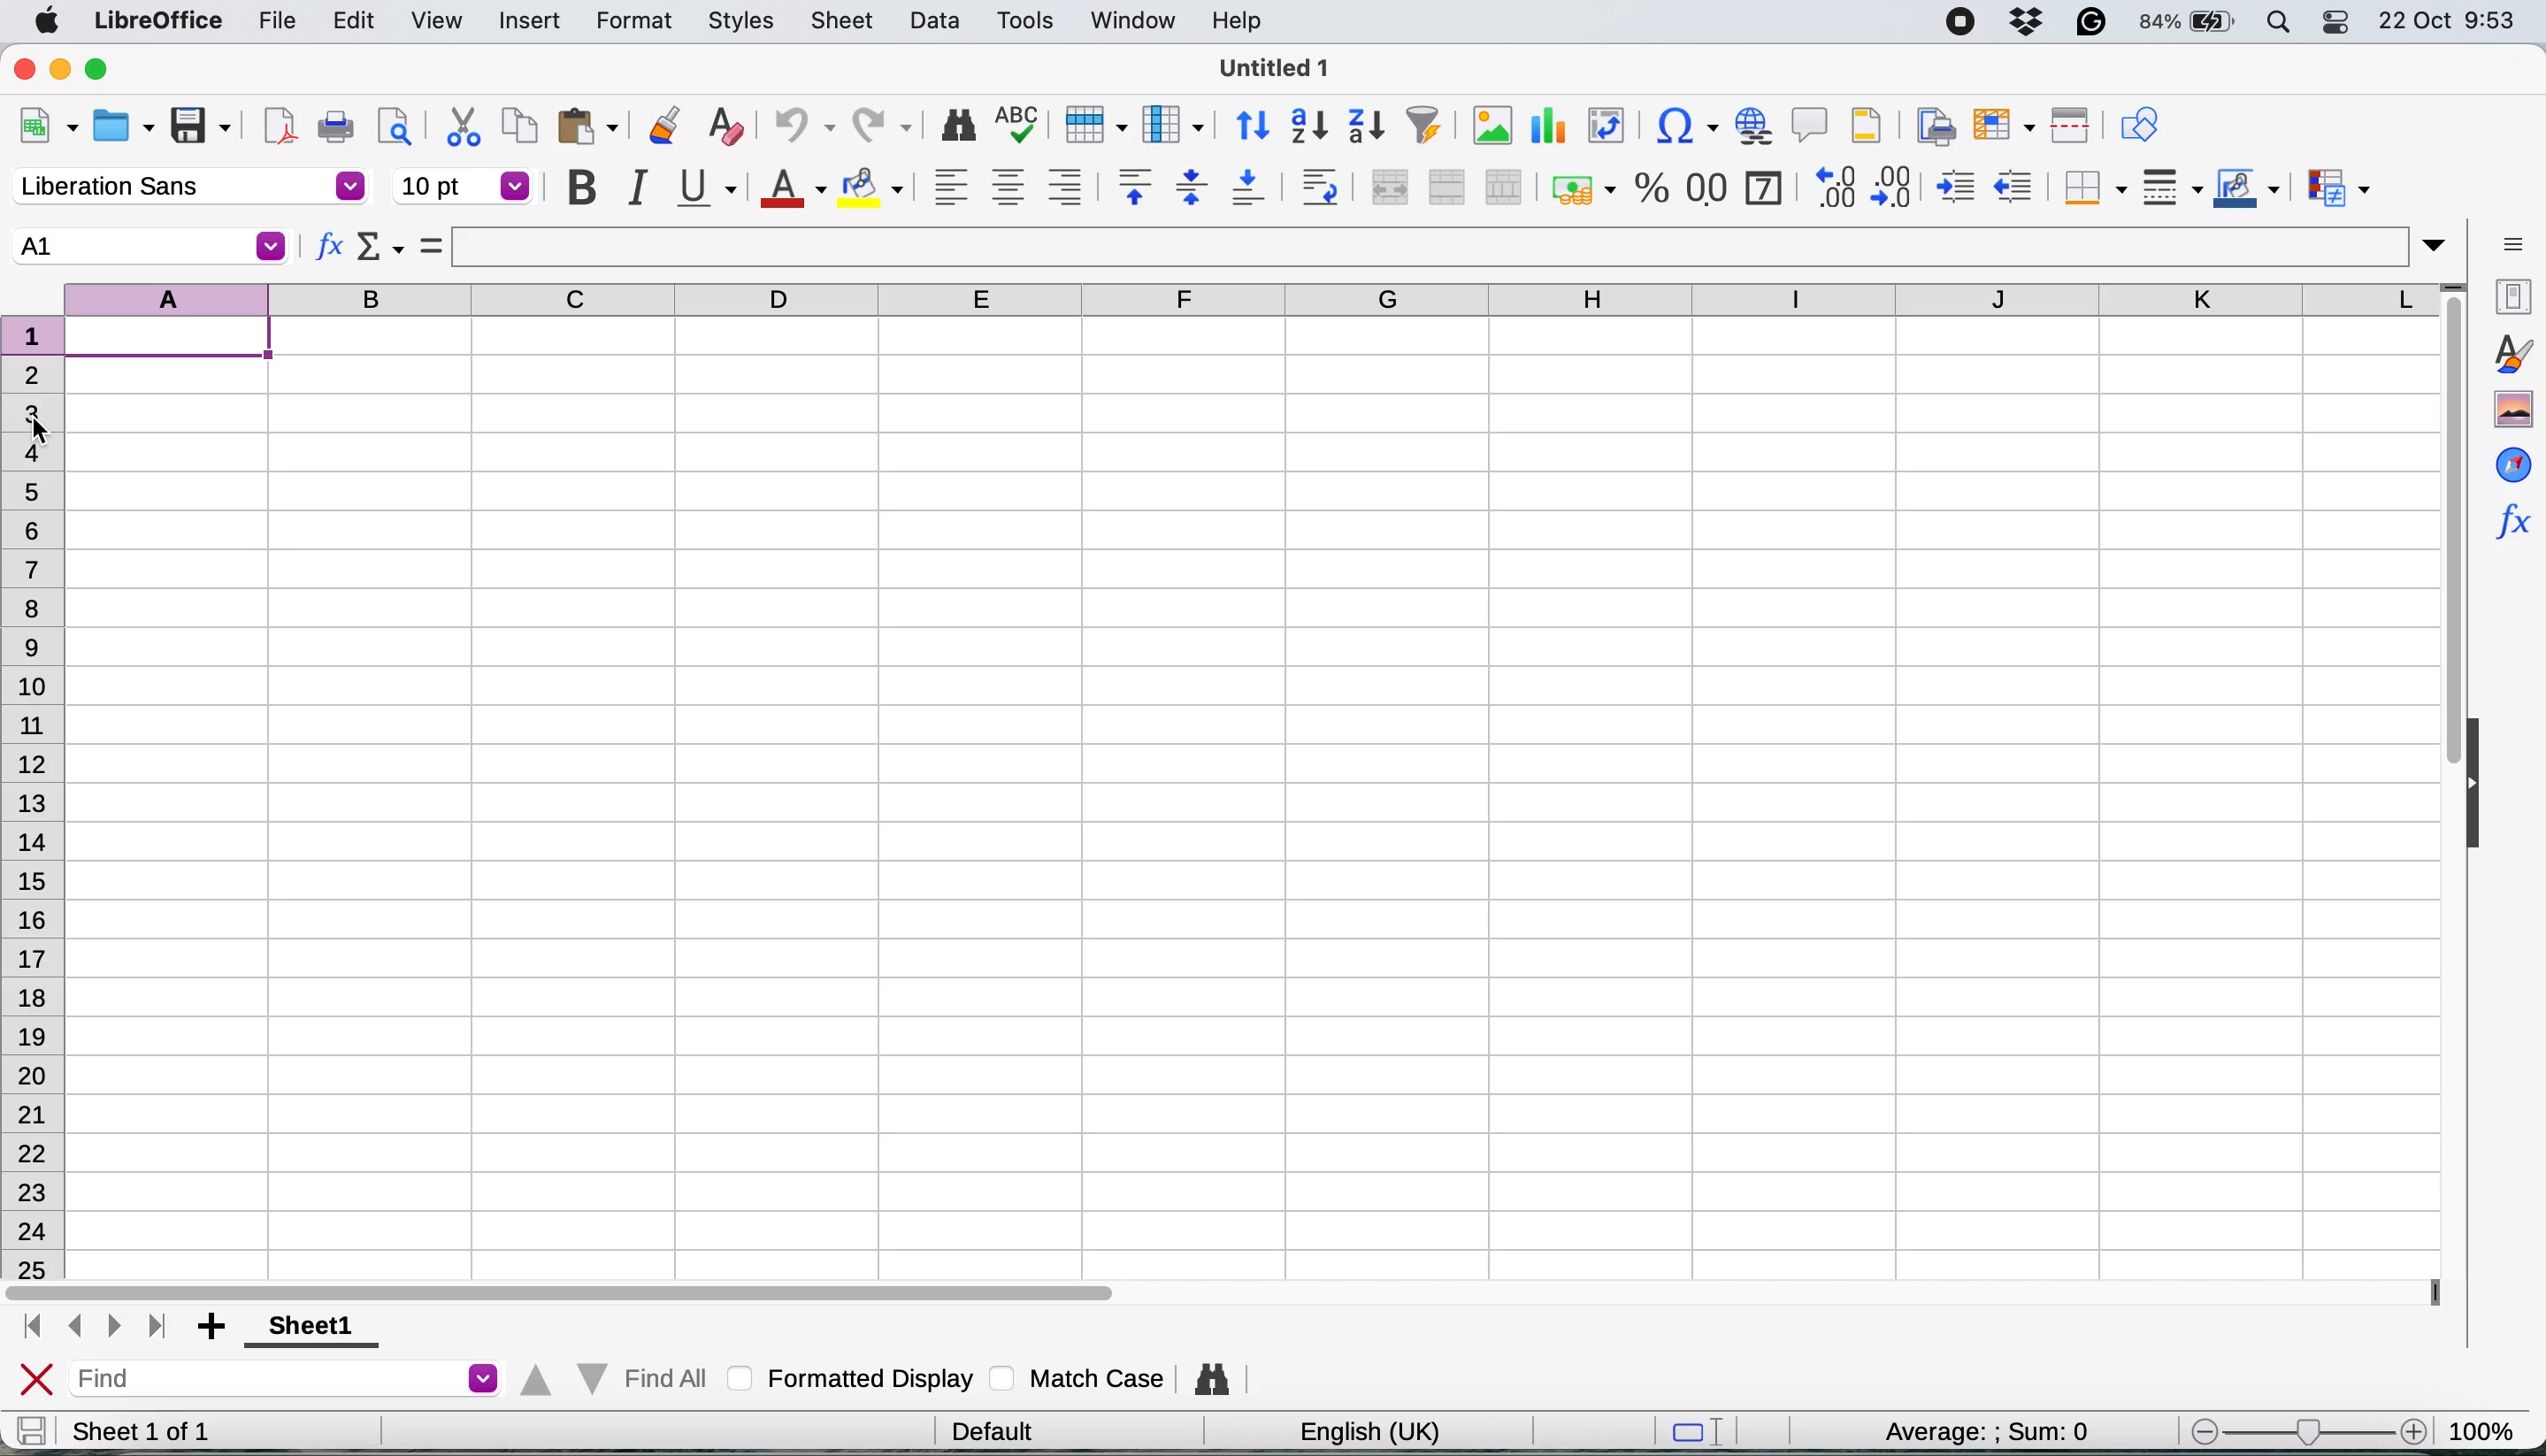 The height and width of the screenshot is (1456, 2546). I want to click on insert chart, so click(1546, 130).